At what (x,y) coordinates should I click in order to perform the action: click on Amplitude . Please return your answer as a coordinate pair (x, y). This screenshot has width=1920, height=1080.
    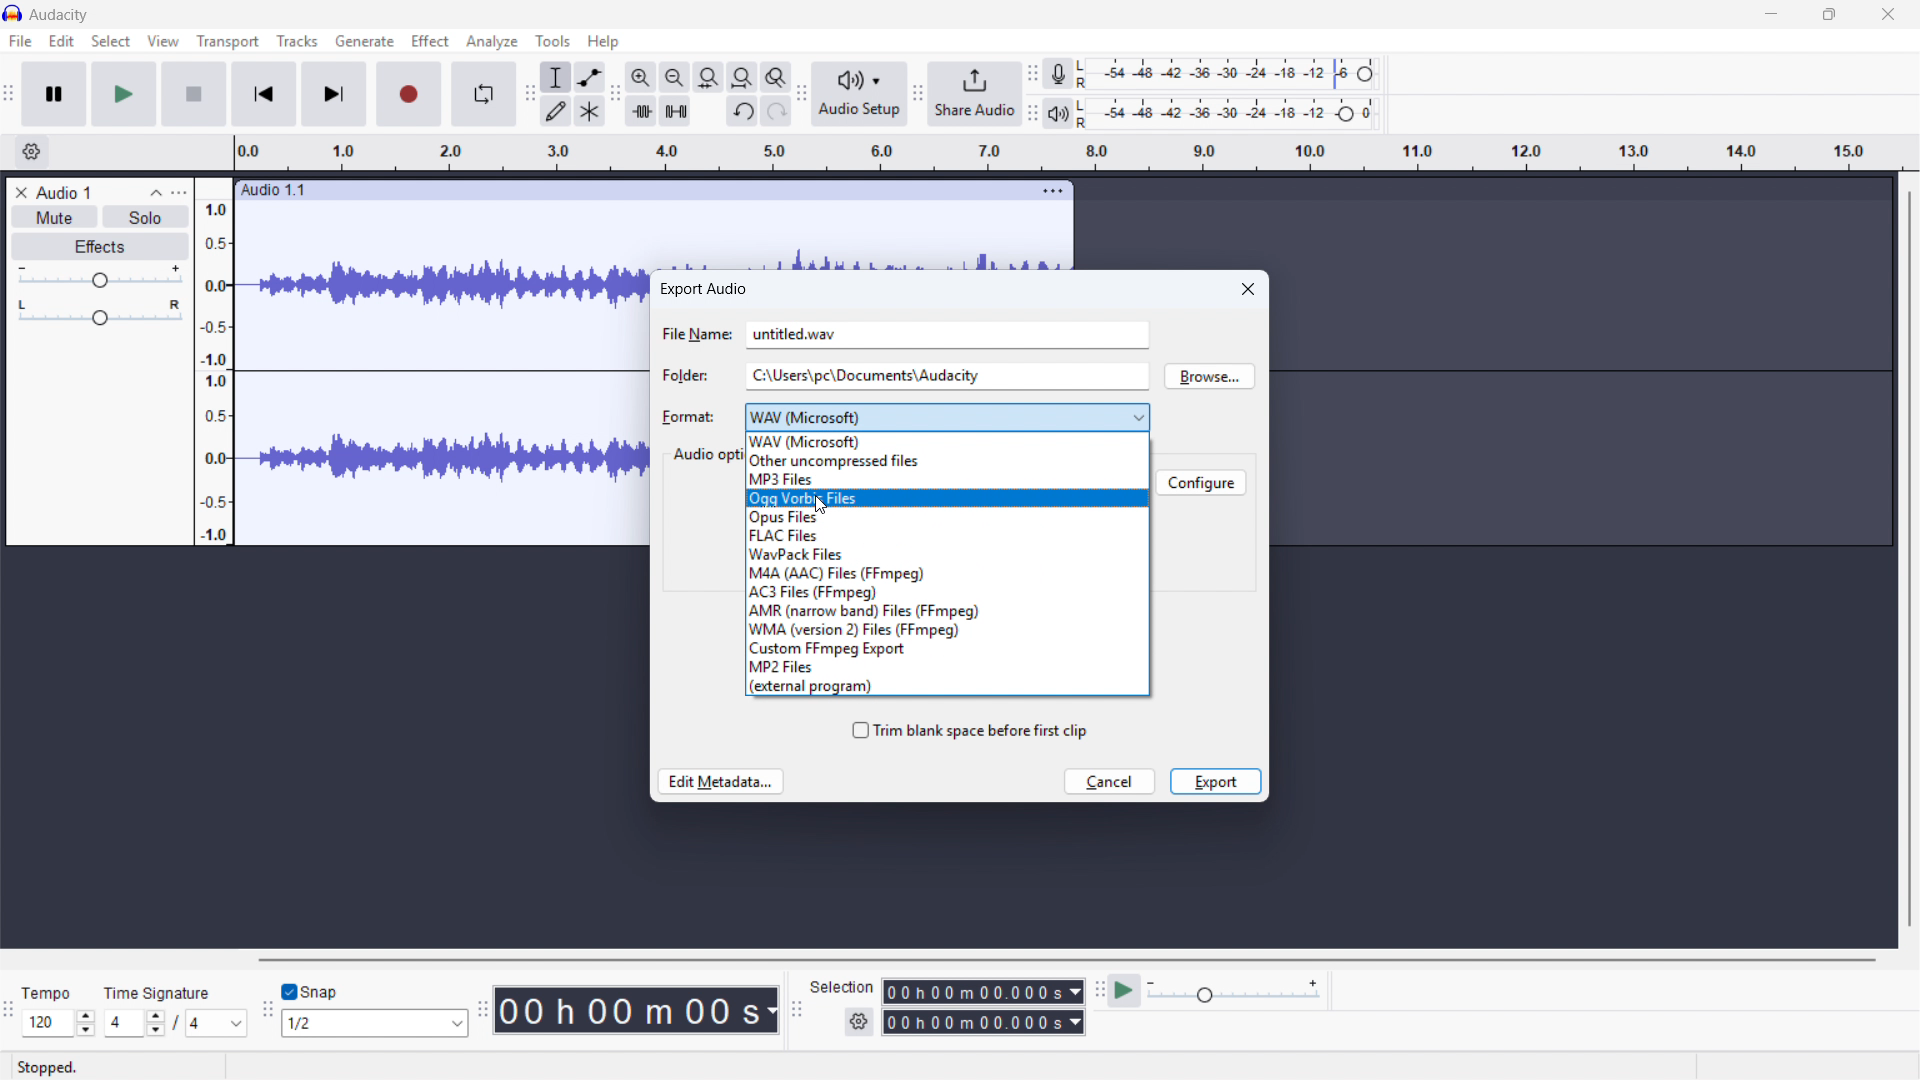
    Looking at the image, I should click on (213, 361).